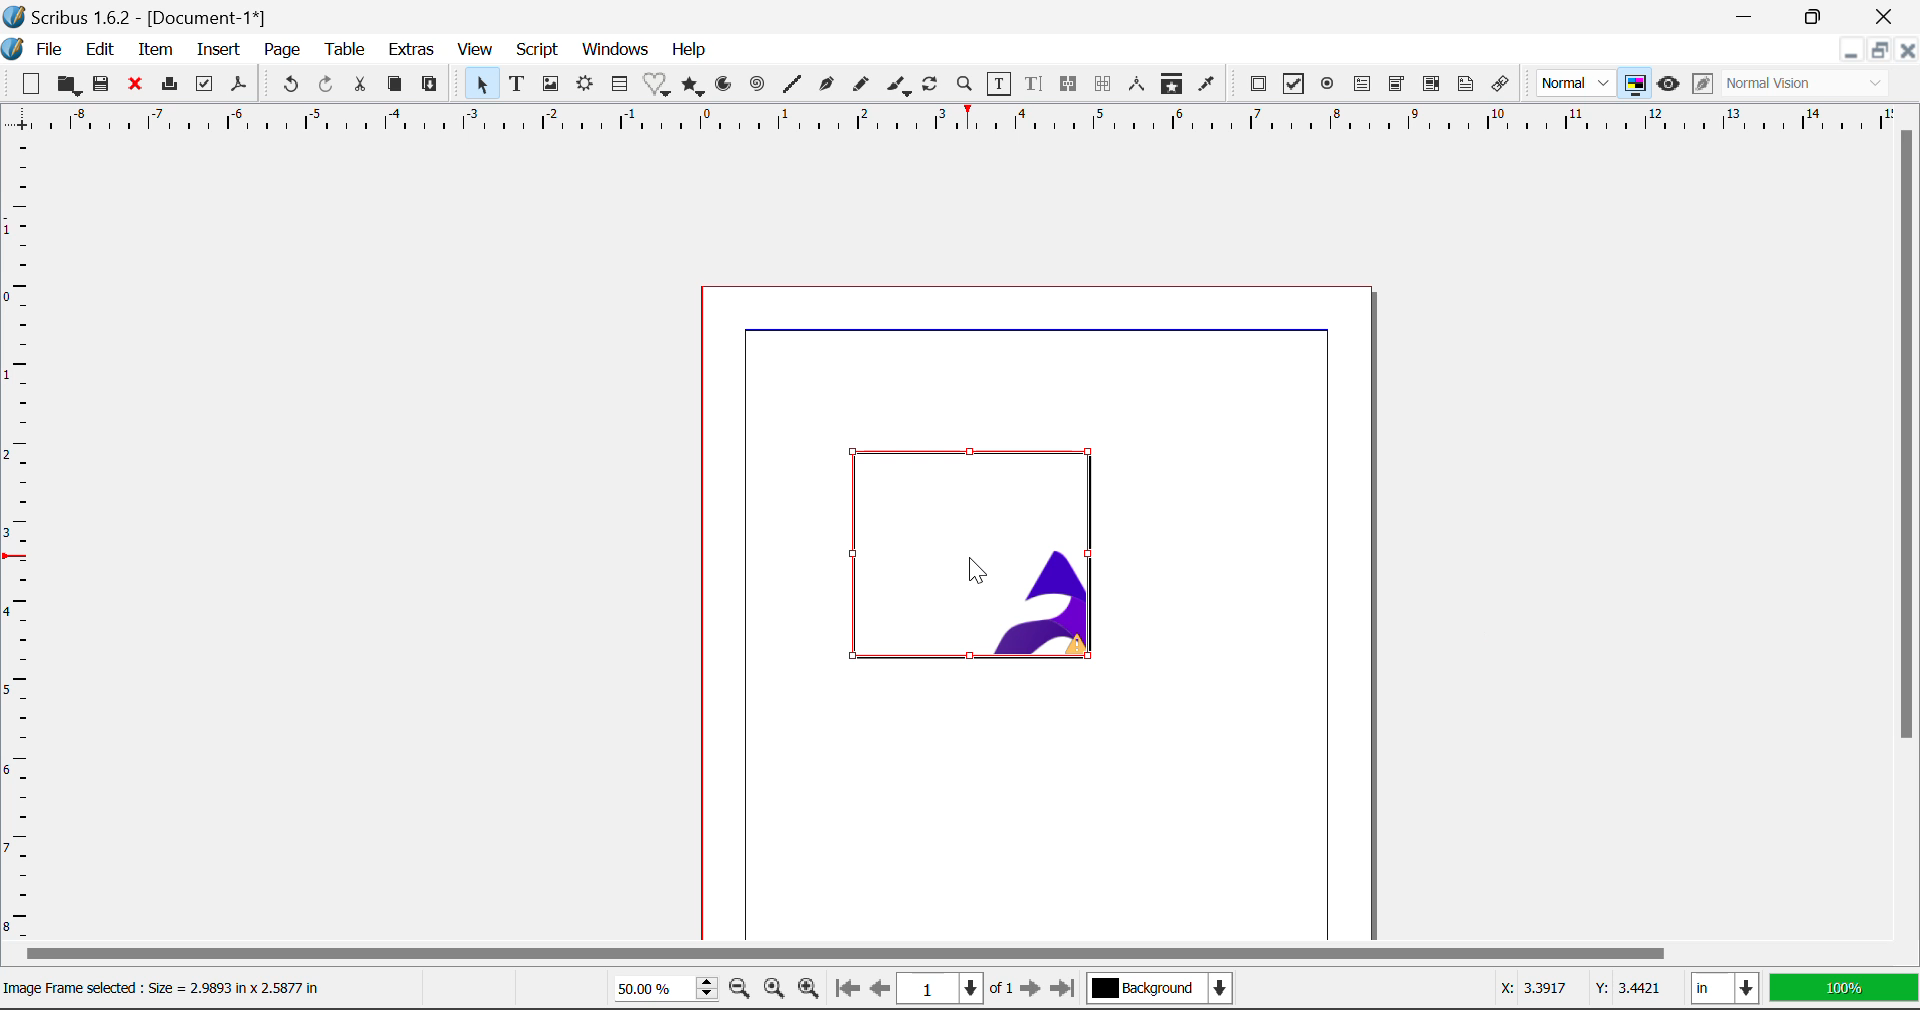  Describe the element at coordinates (281, 50) in the screenshot. I see `Page` at that location.